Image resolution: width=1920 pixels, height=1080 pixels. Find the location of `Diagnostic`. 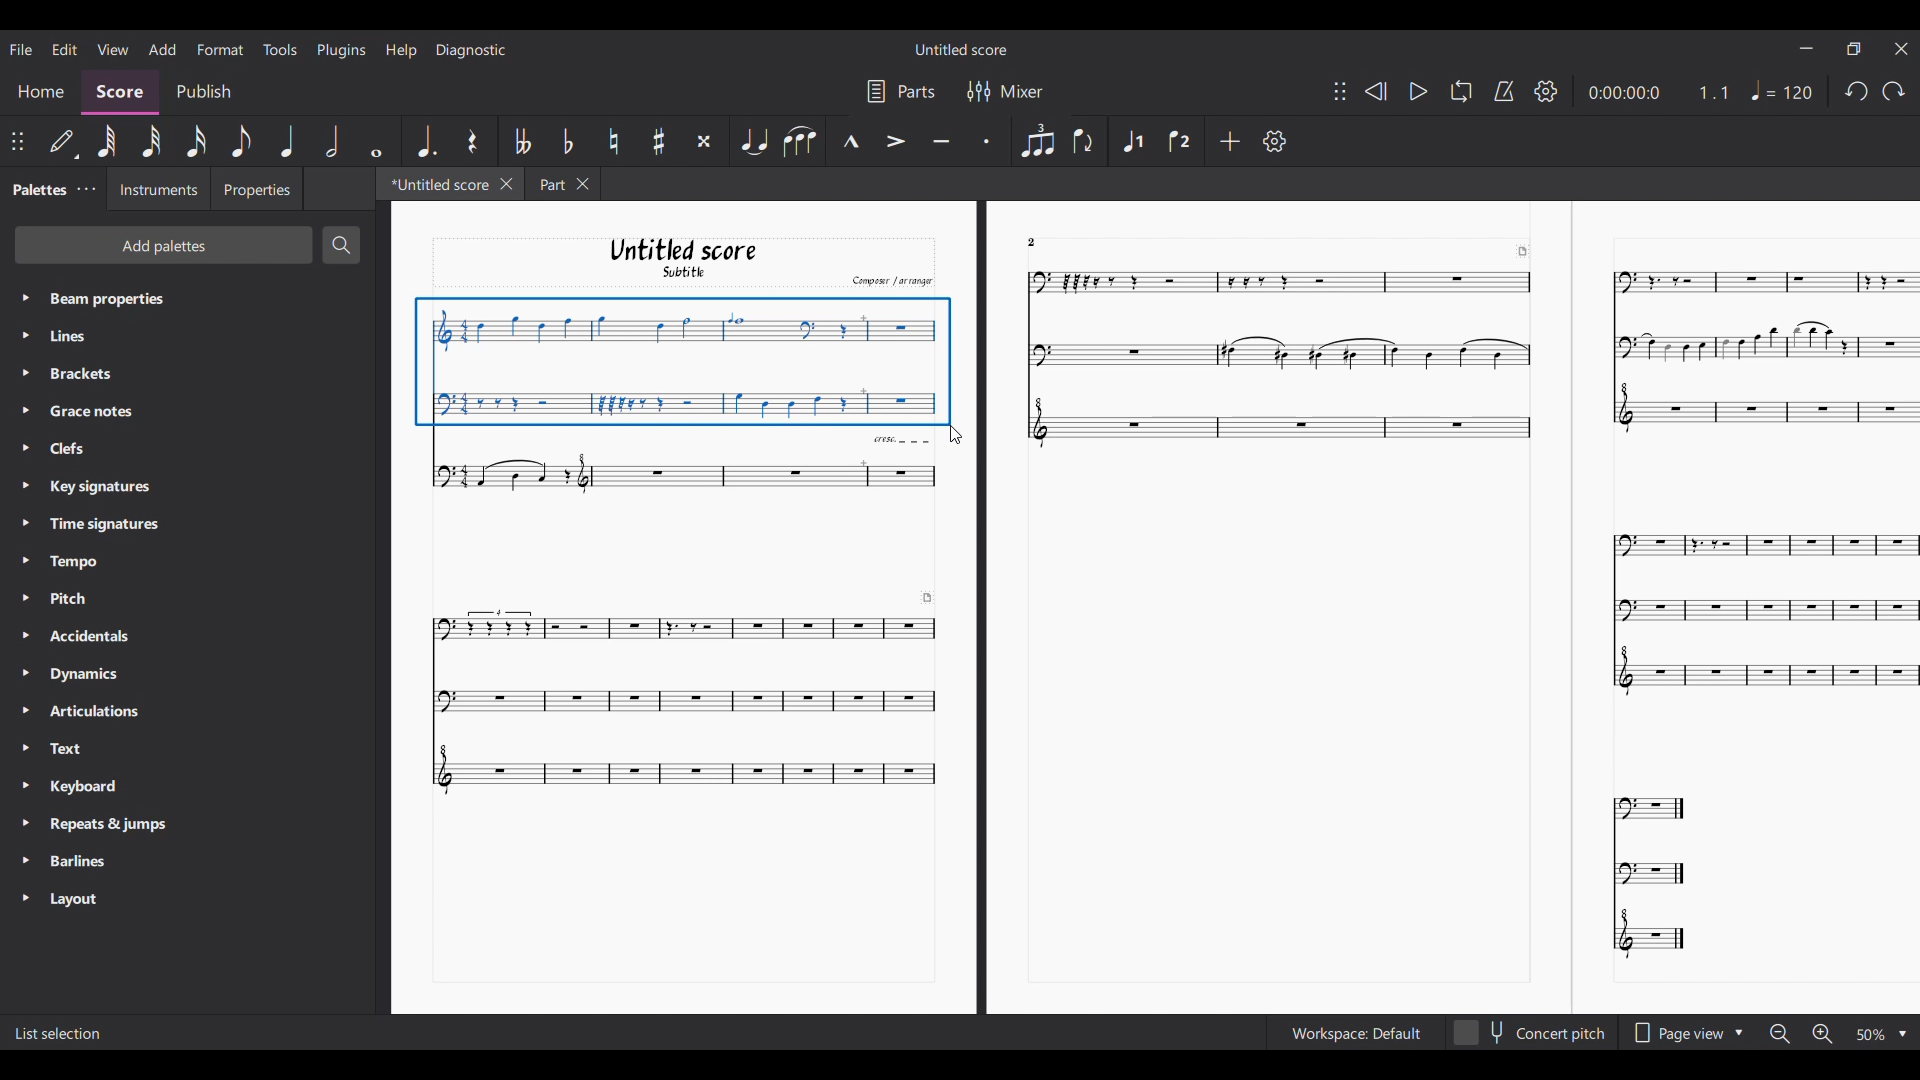

Diagnostic is located at coordinates (471, 50).